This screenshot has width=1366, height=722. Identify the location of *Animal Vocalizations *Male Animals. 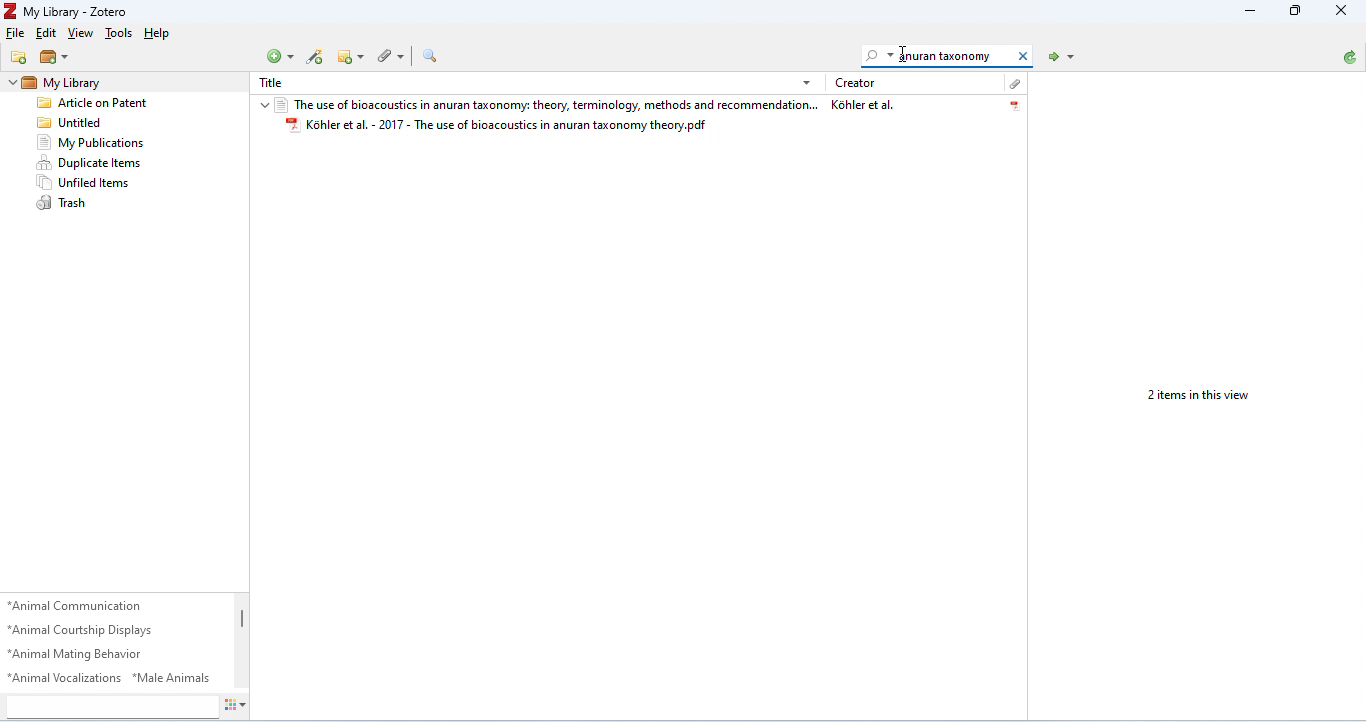
(113, 679).